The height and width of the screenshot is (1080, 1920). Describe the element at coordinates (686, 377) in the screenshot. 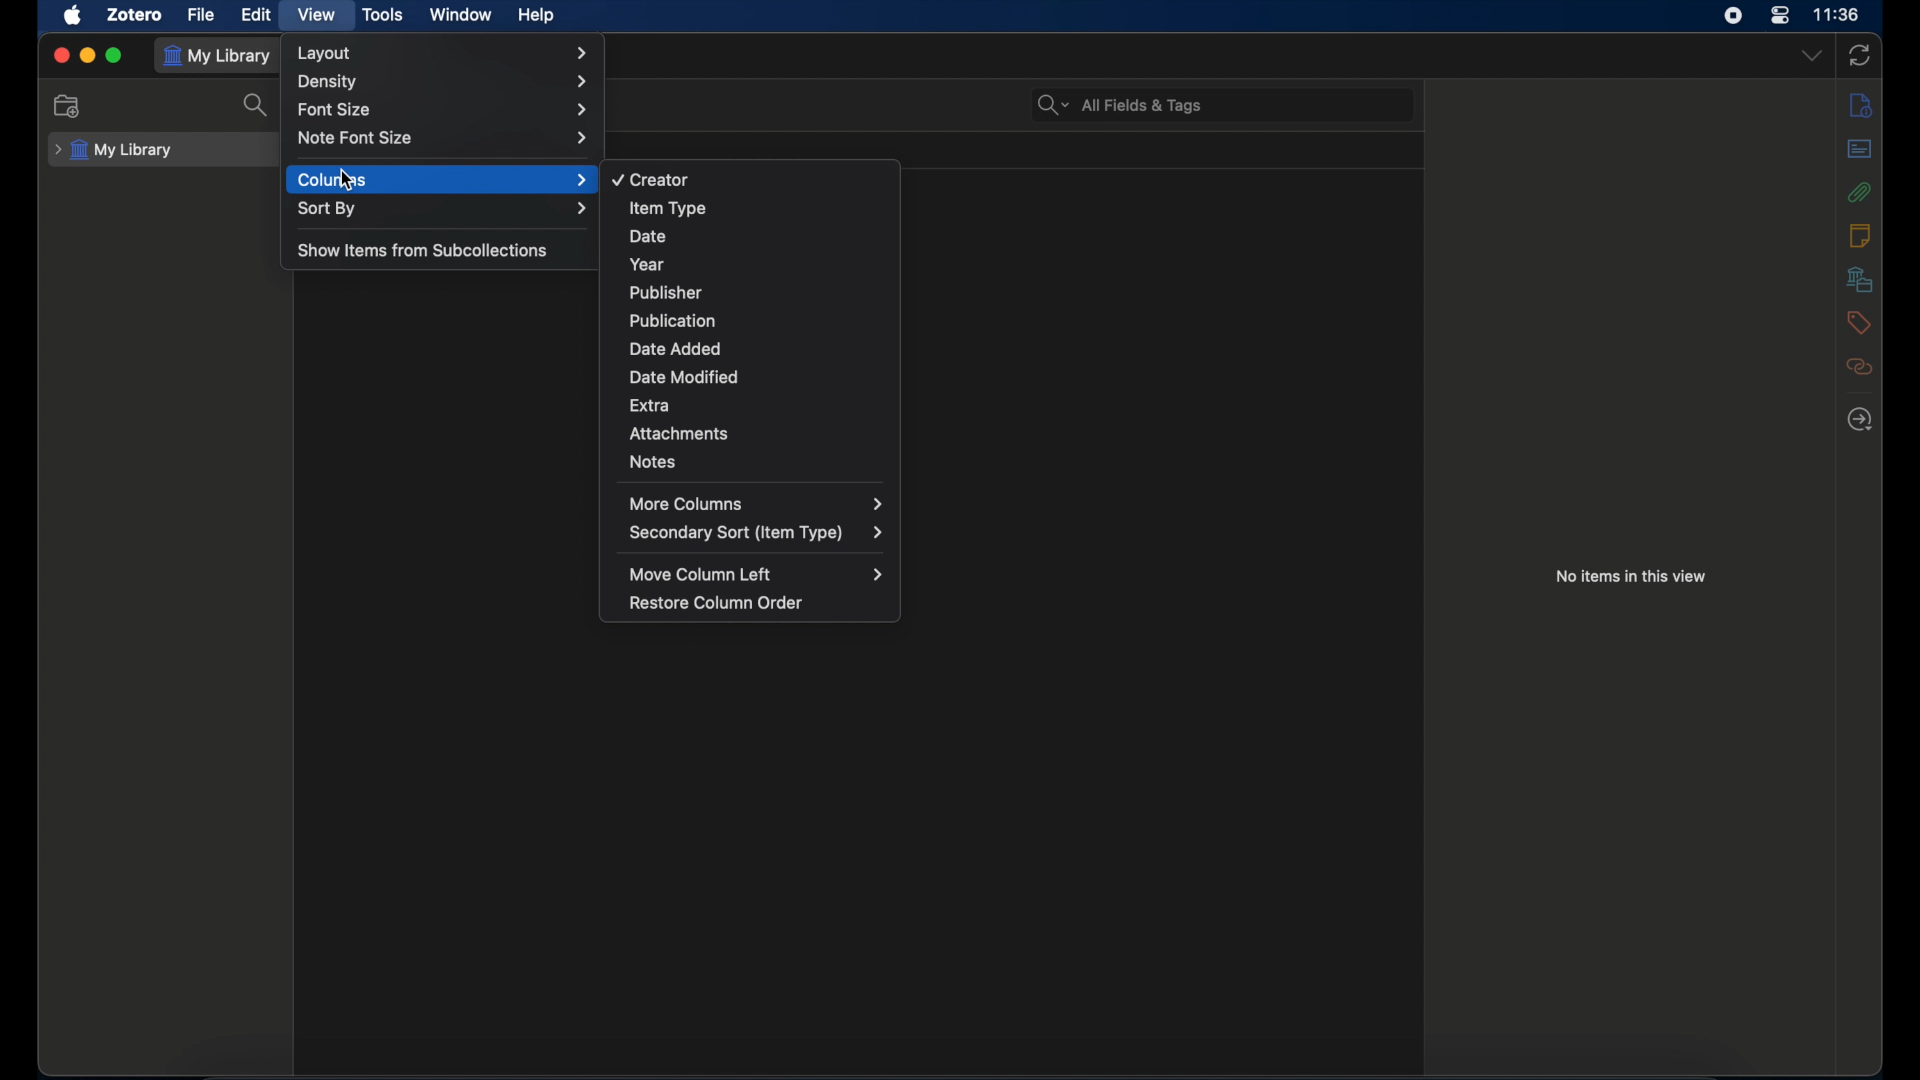

I see `date modified` at that location.